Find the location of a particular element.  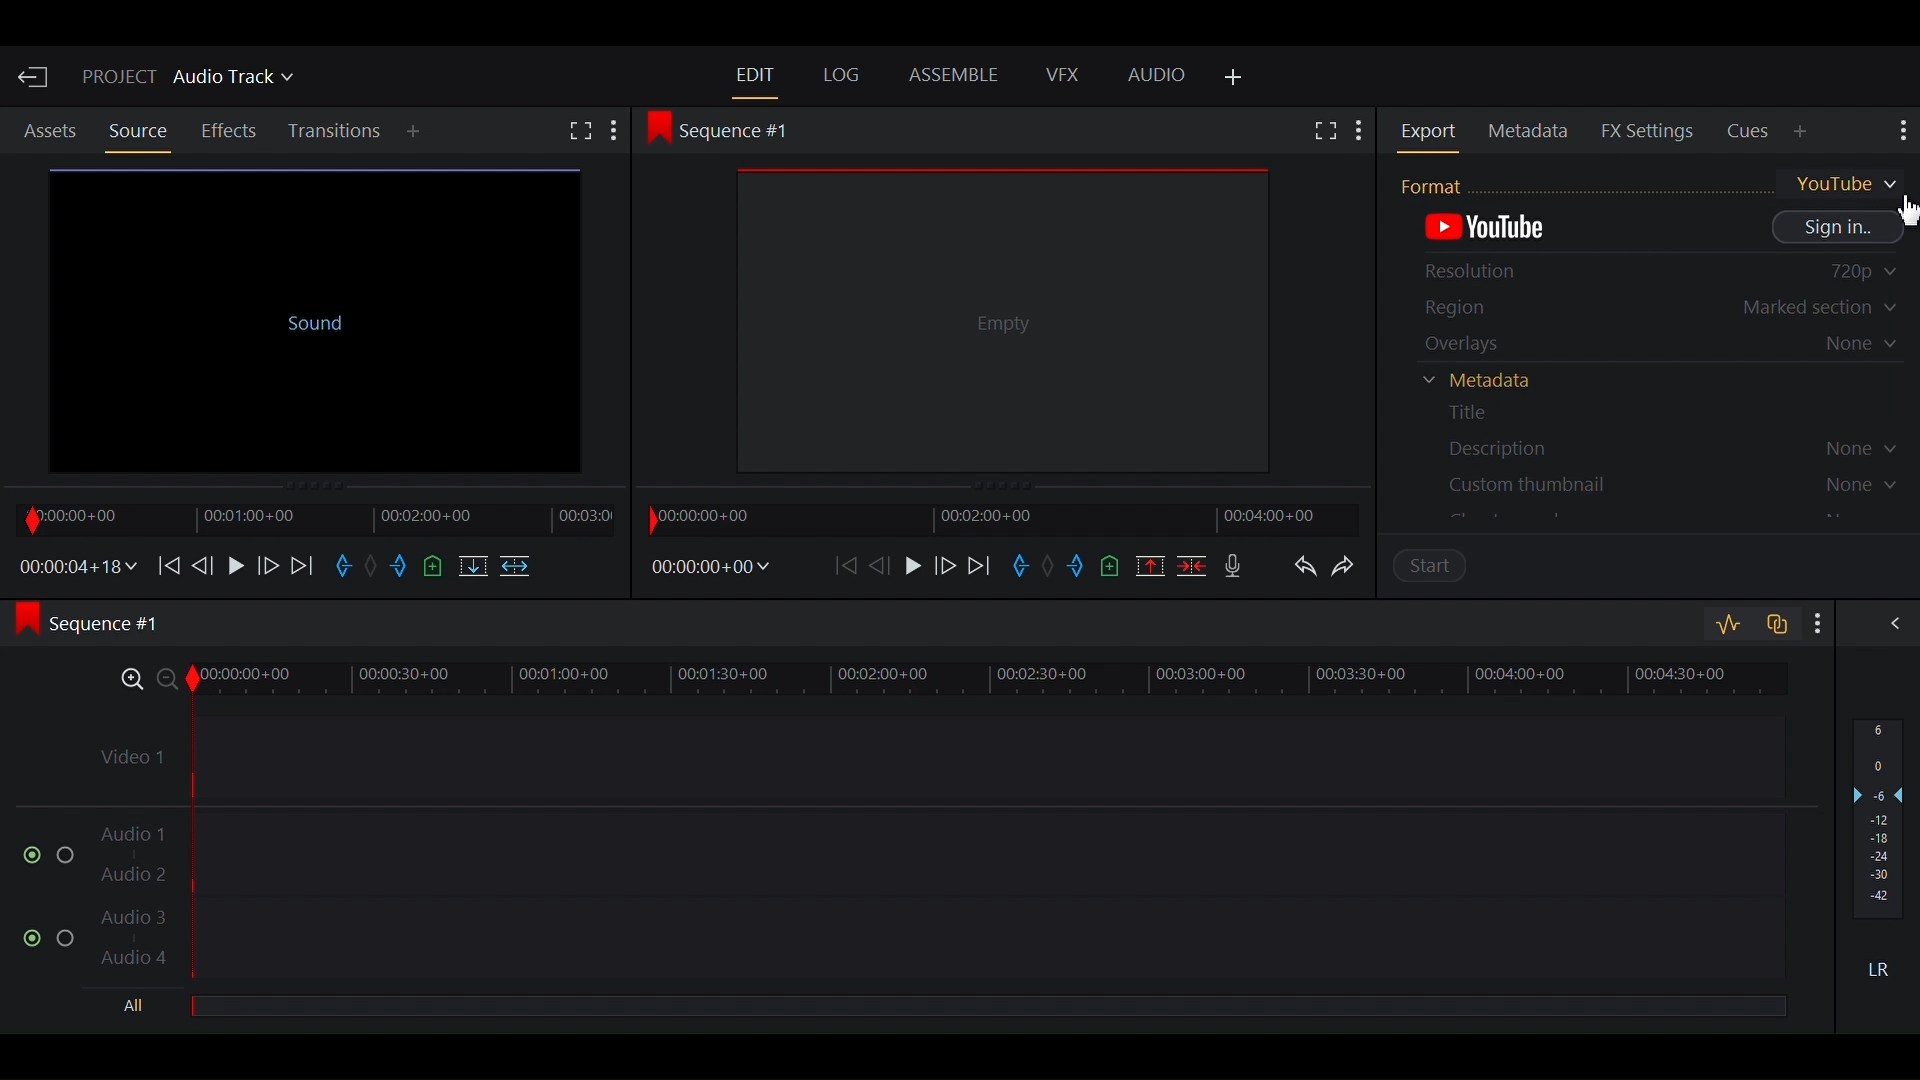

Add a cue is located at coordinates (1114, 565).